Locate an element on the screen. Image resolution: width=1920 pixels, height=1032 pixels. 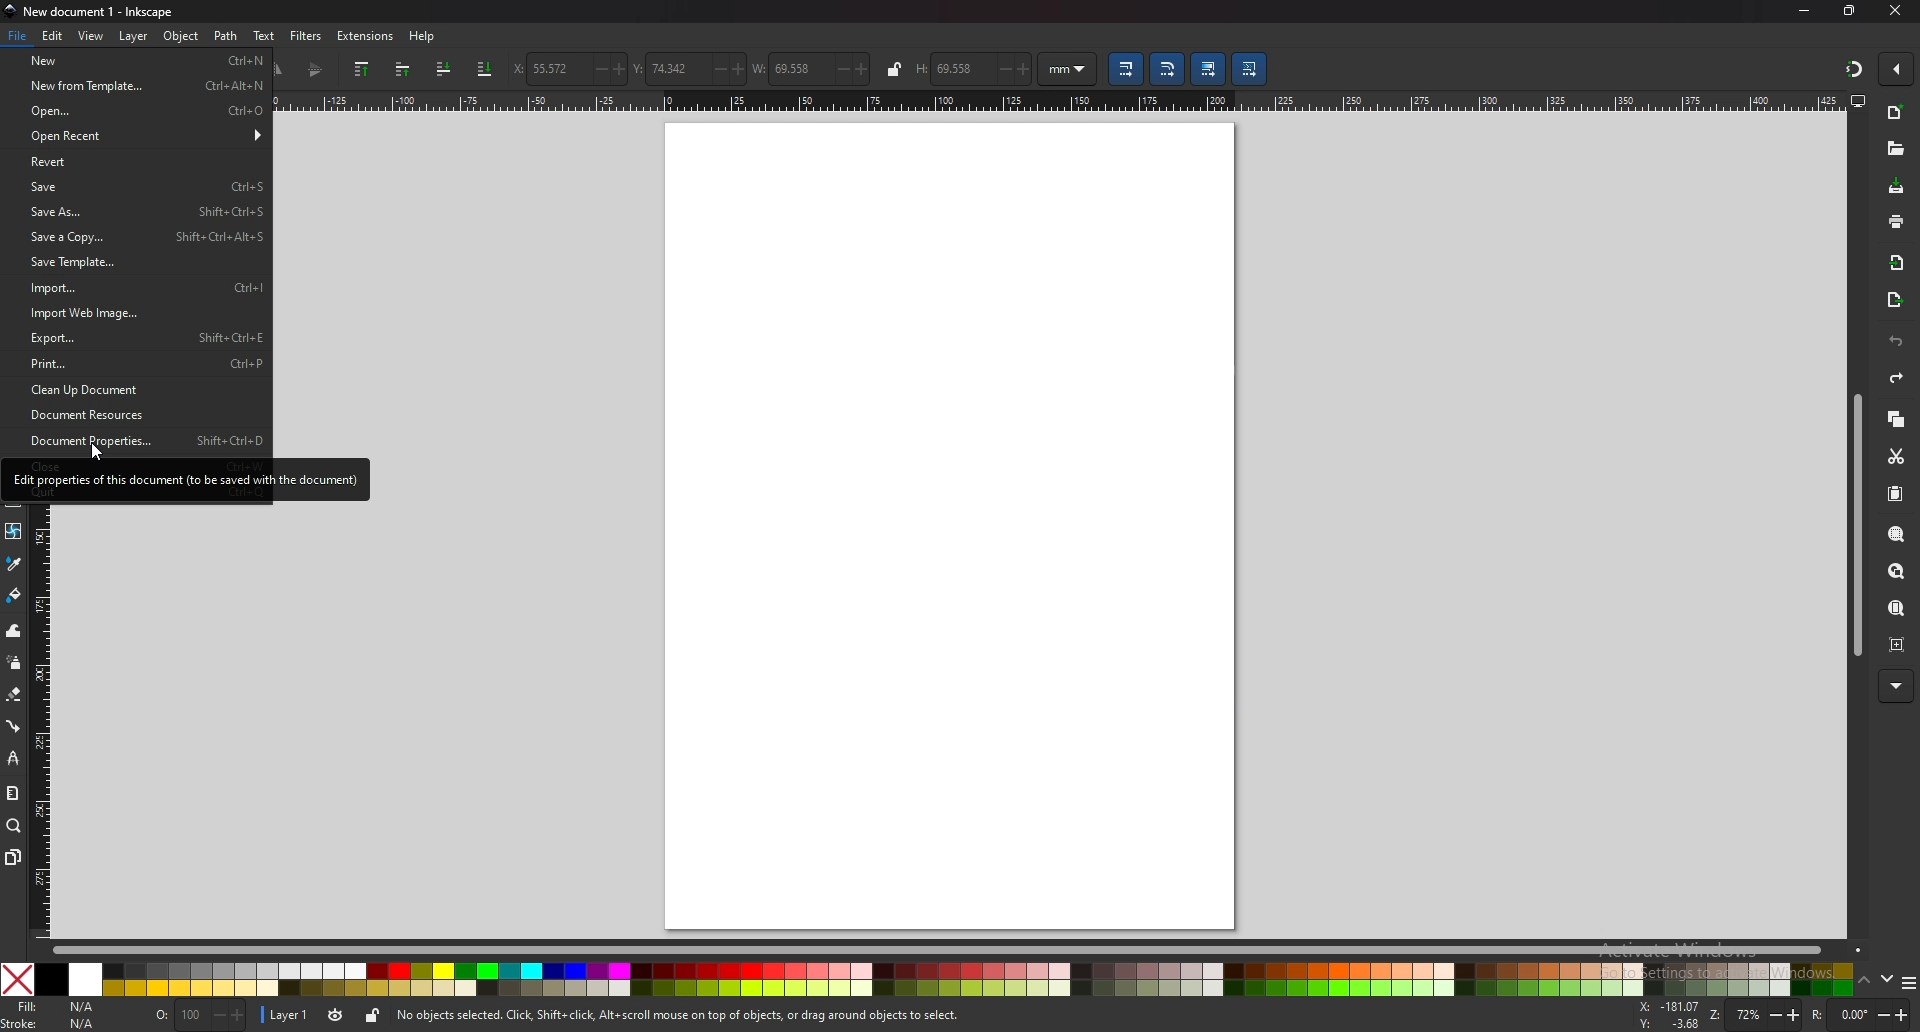
Object is located at coordinates (180, 35).